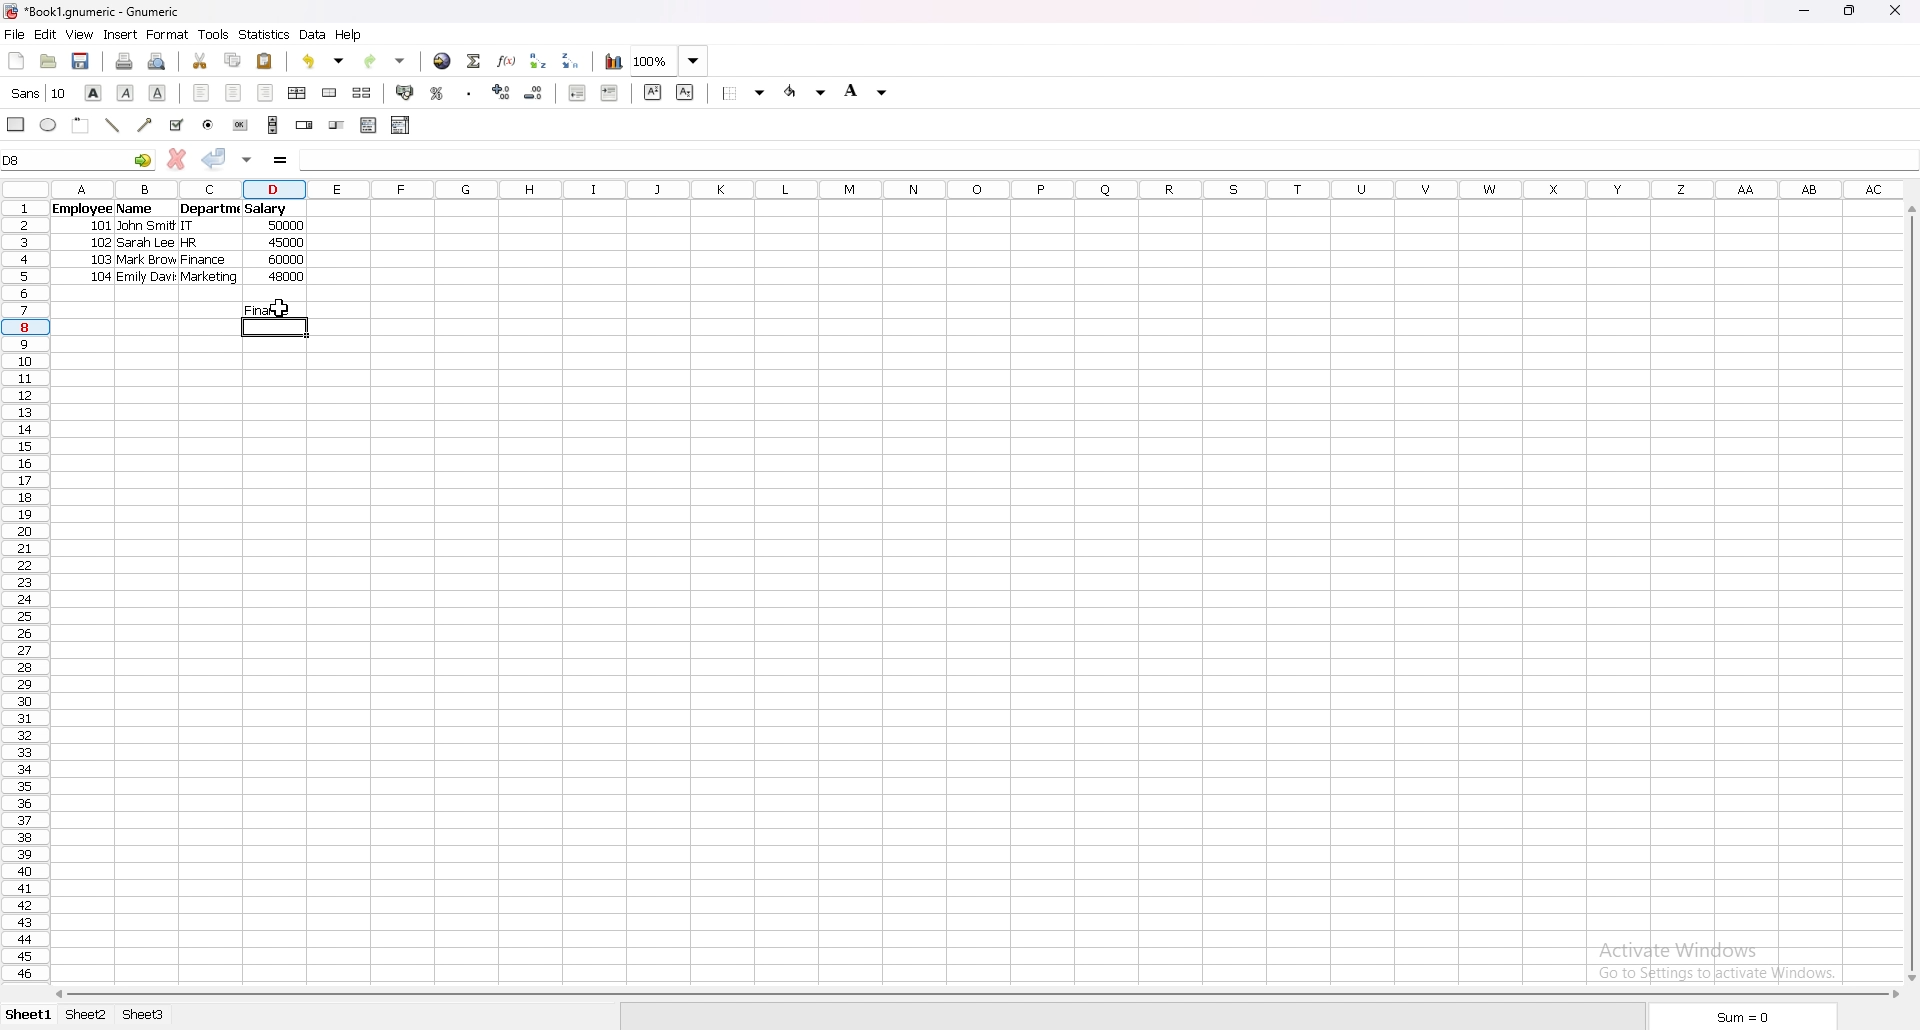  What do you see at coordinates (234, 93) in the screenshot?
I see `centre` at bounding box center [234, 93].